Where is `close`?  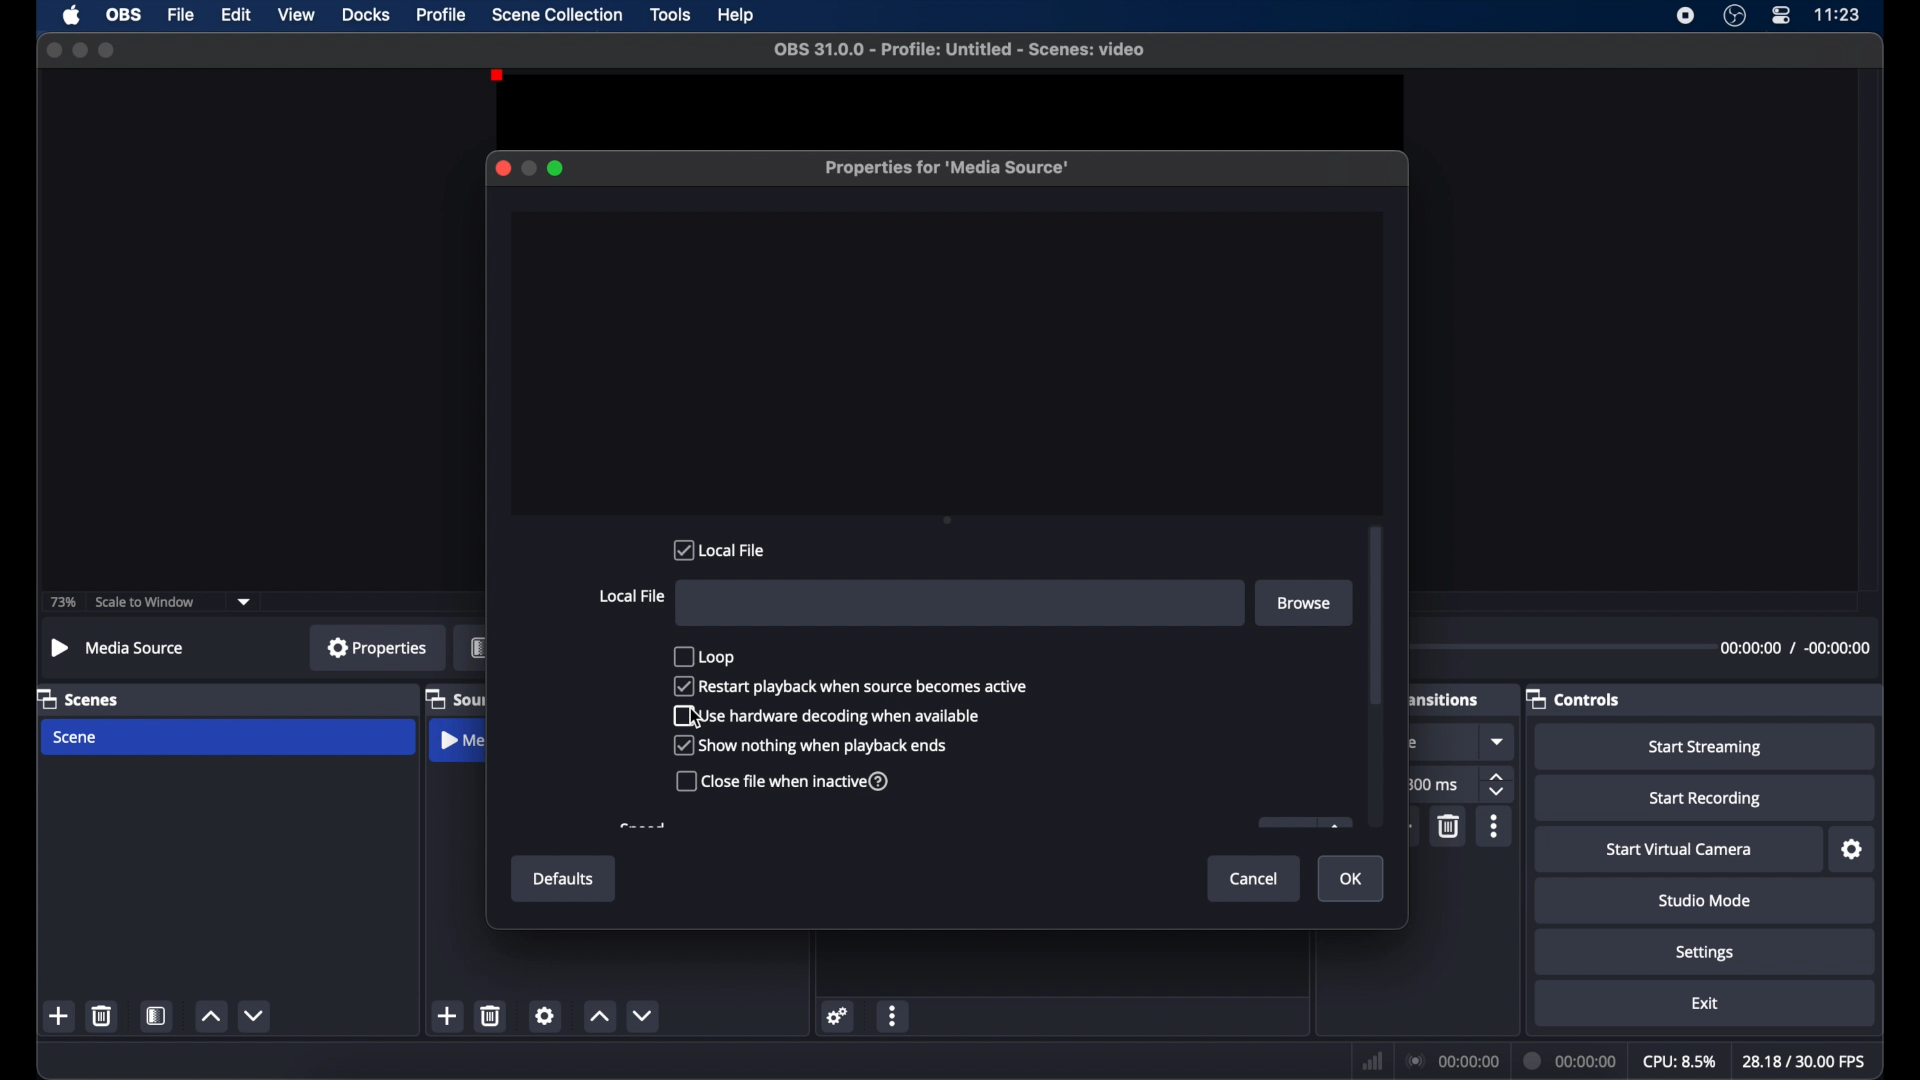
close is located at coordinates (502, 167).